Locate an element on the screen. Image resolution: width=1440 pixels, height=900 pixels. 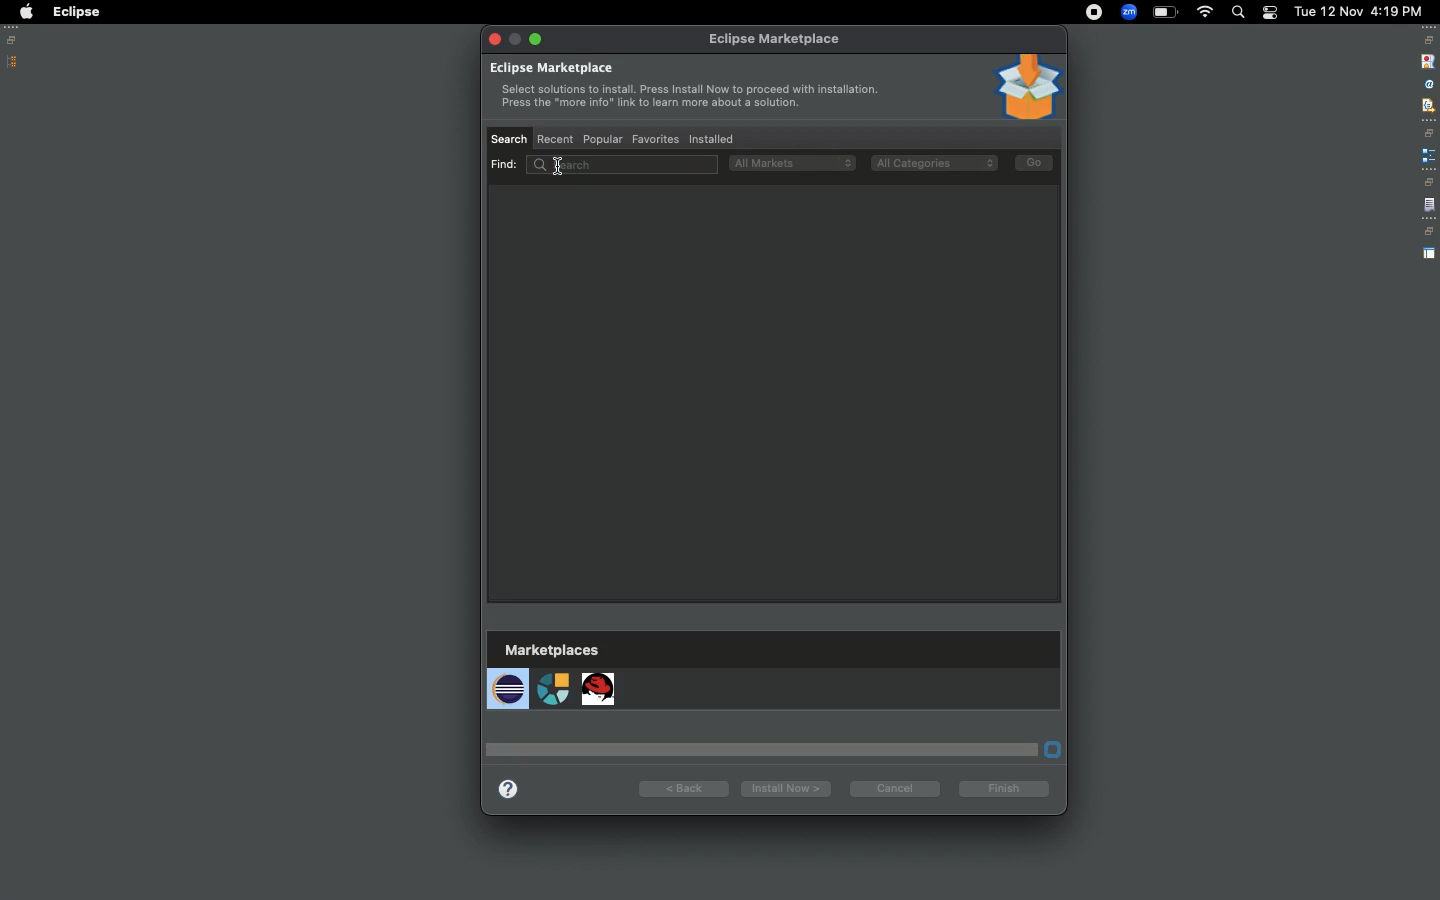
Icon is located at coordinates (1027, 87).